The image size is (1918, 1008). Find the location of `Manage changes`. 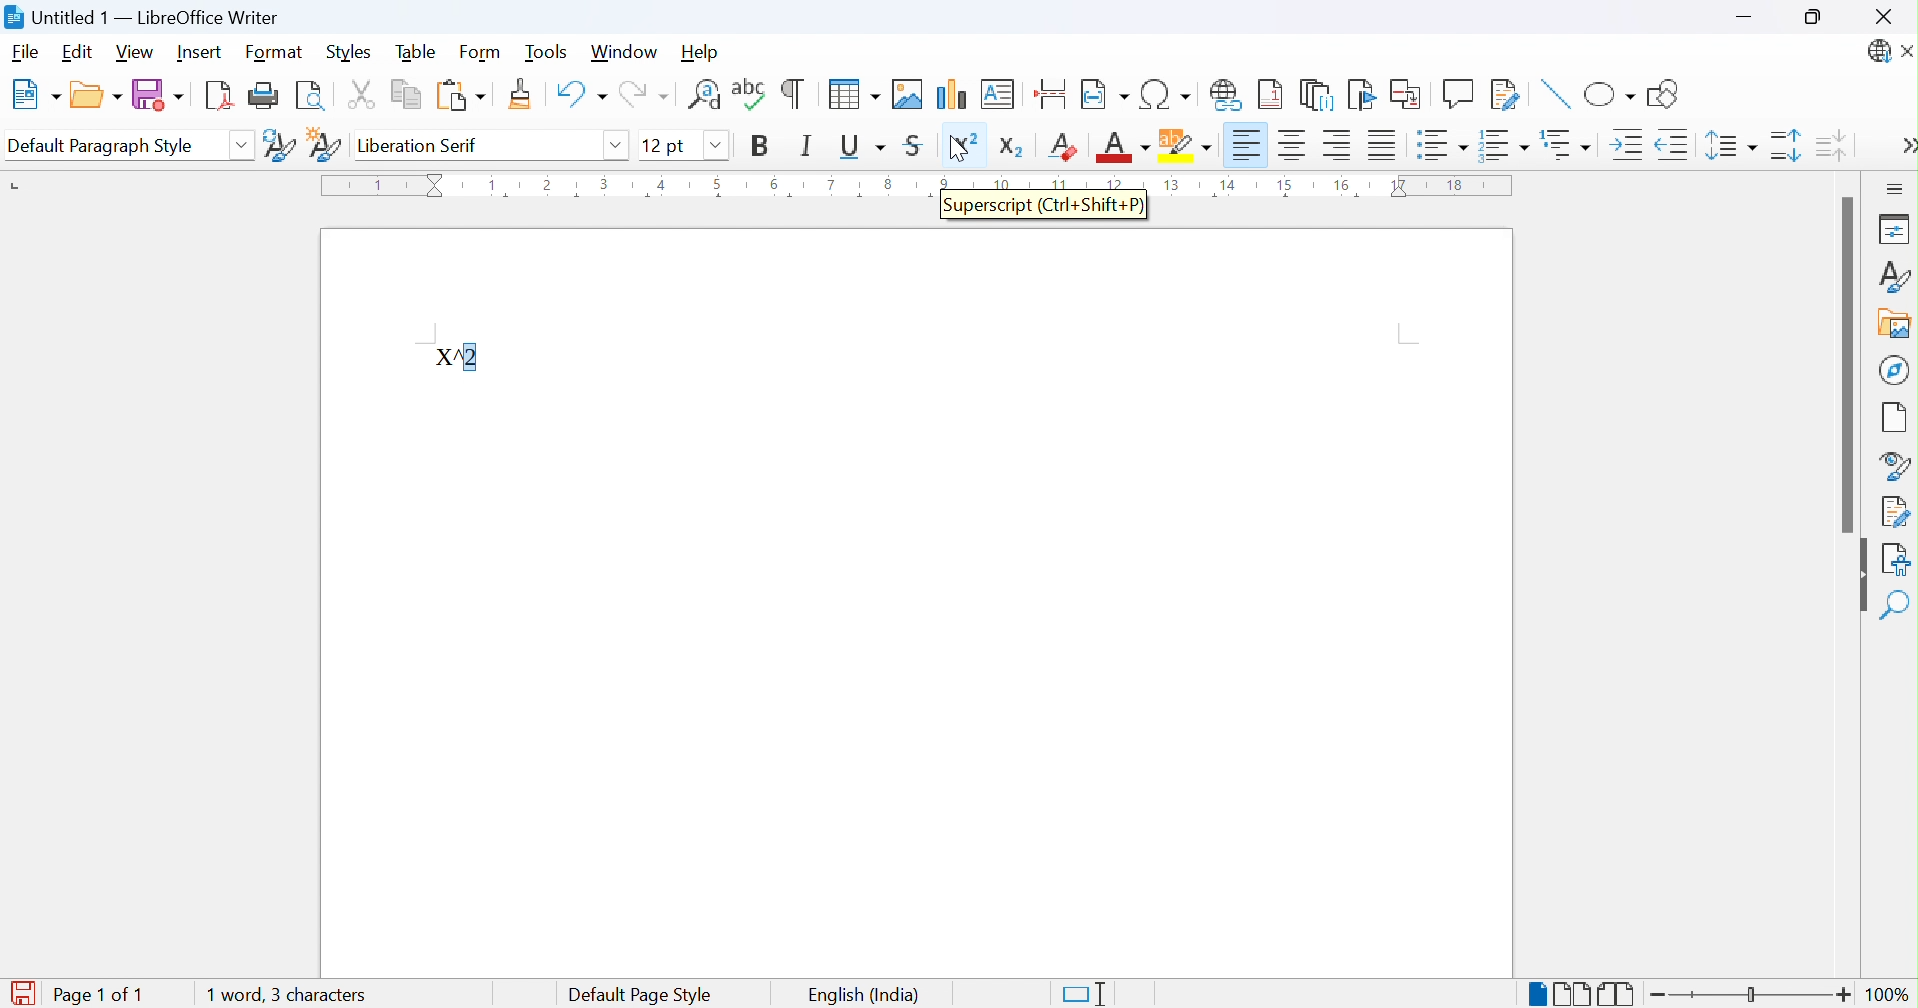

Manage changes is located at coordinates (1895, 513).